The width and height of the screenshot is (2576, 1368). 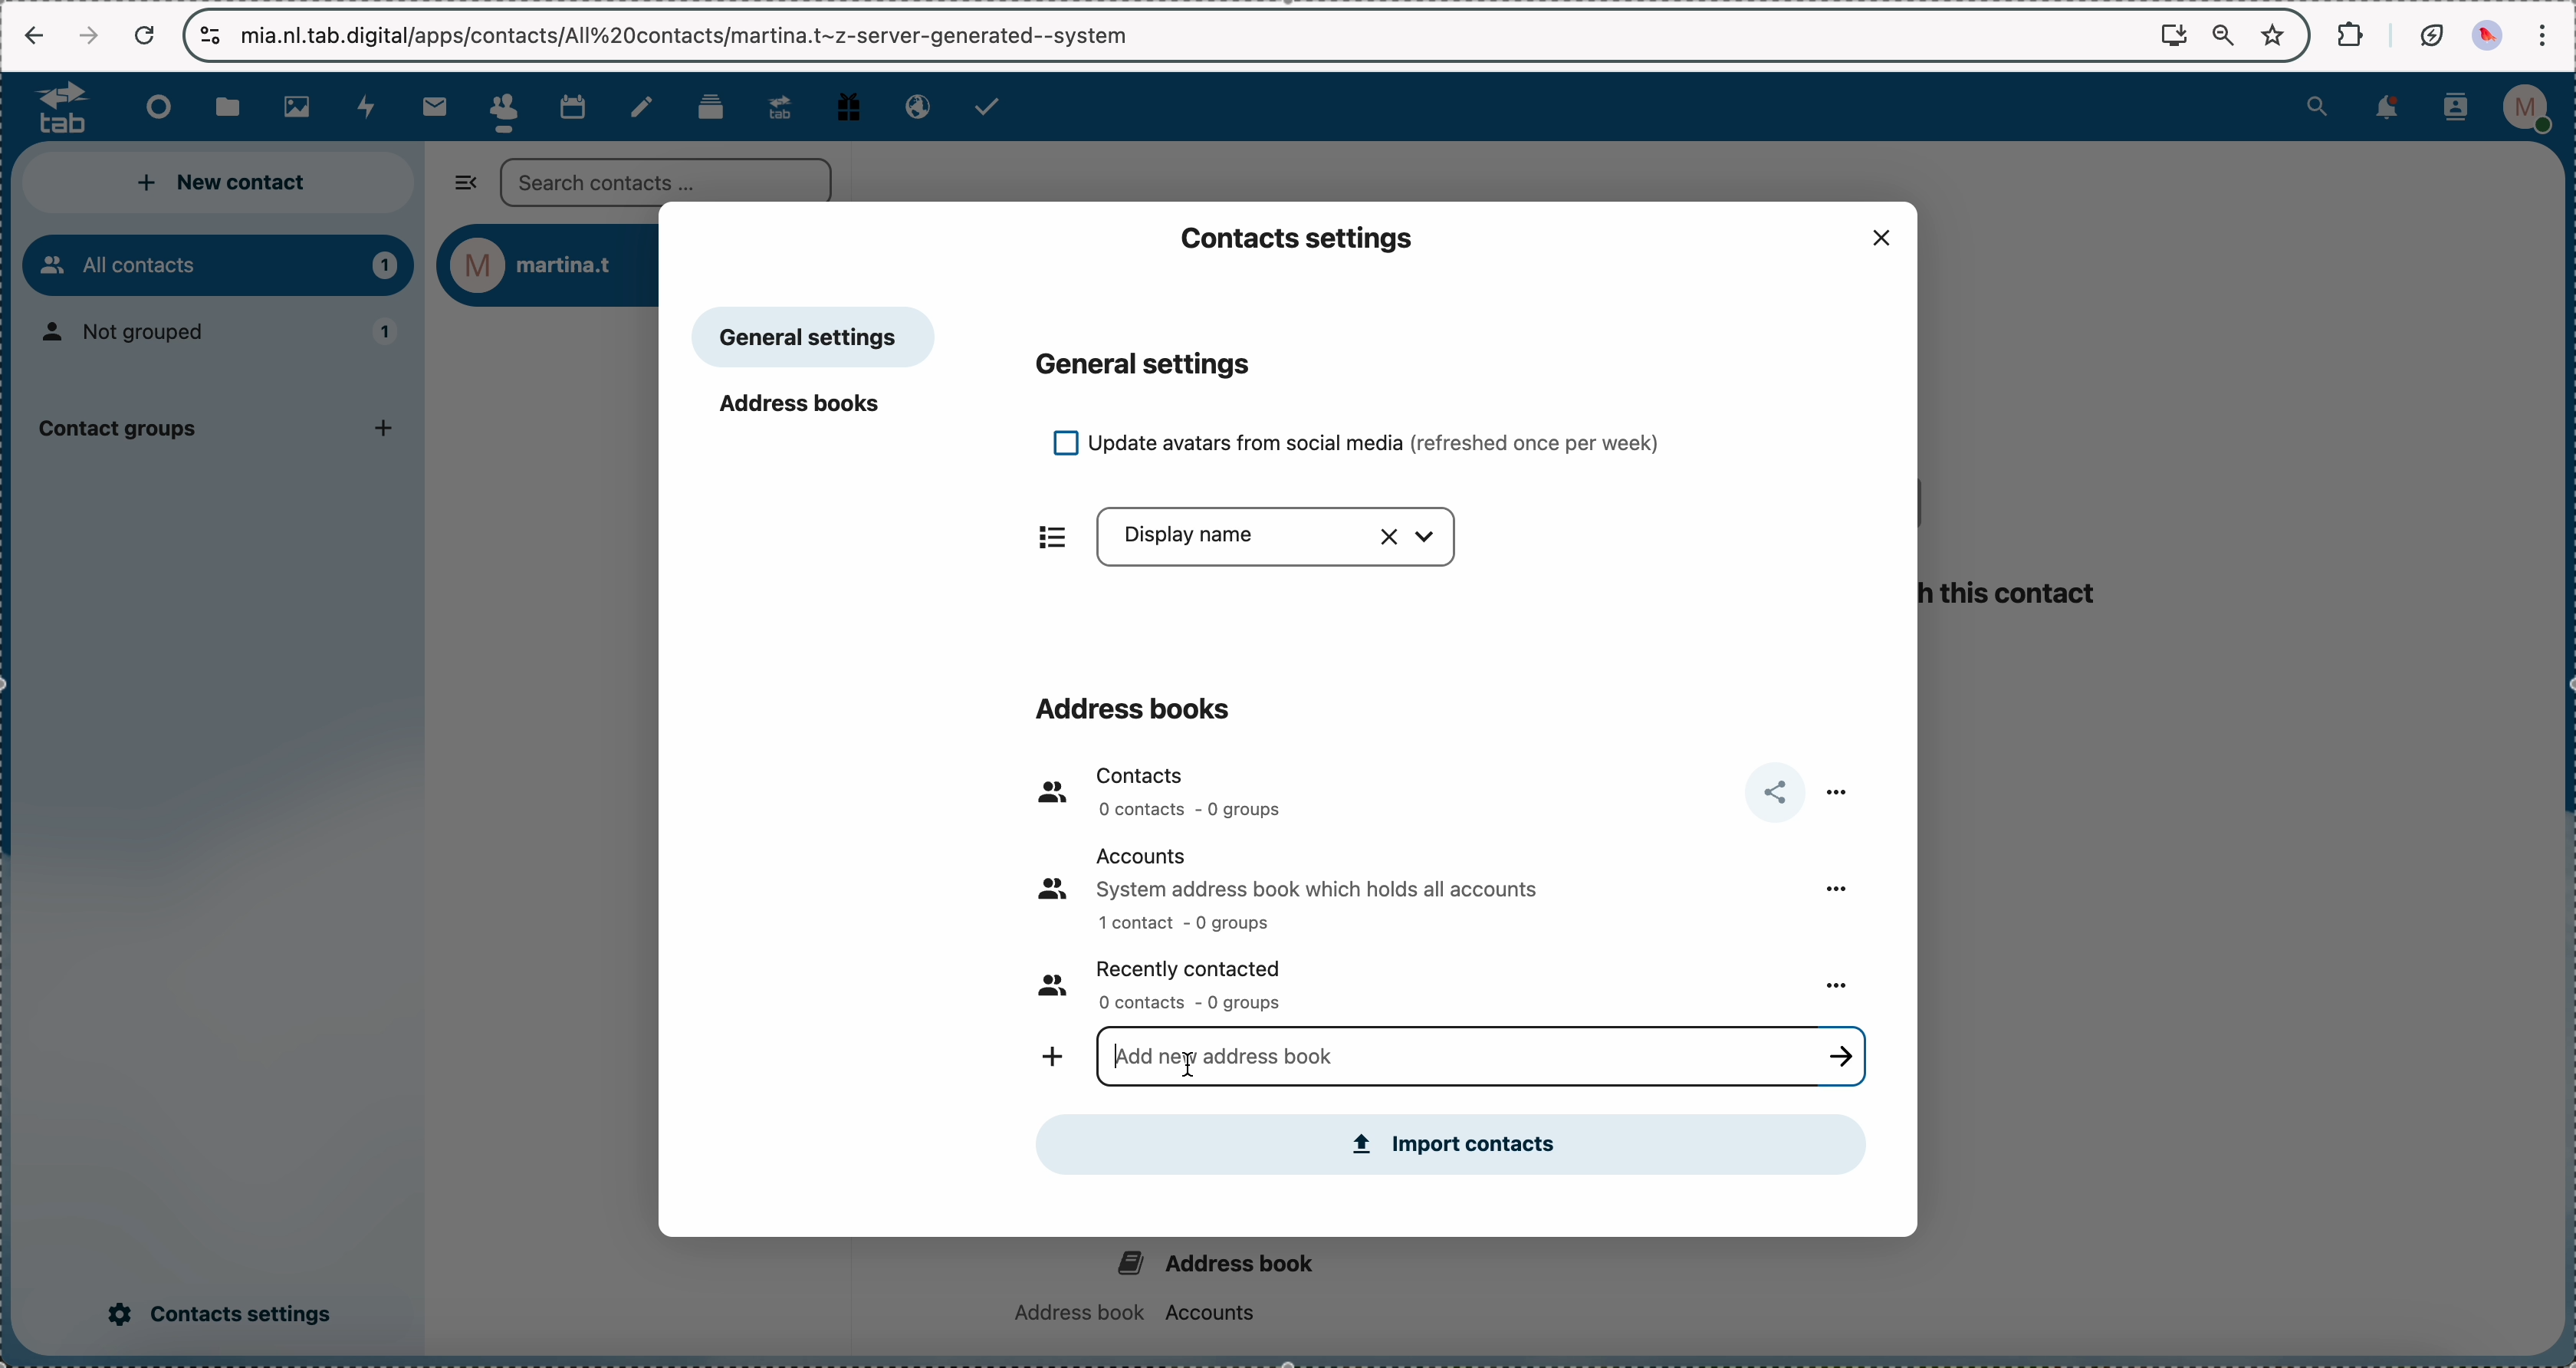 I want to click on logo, so click(x=50, y=108).